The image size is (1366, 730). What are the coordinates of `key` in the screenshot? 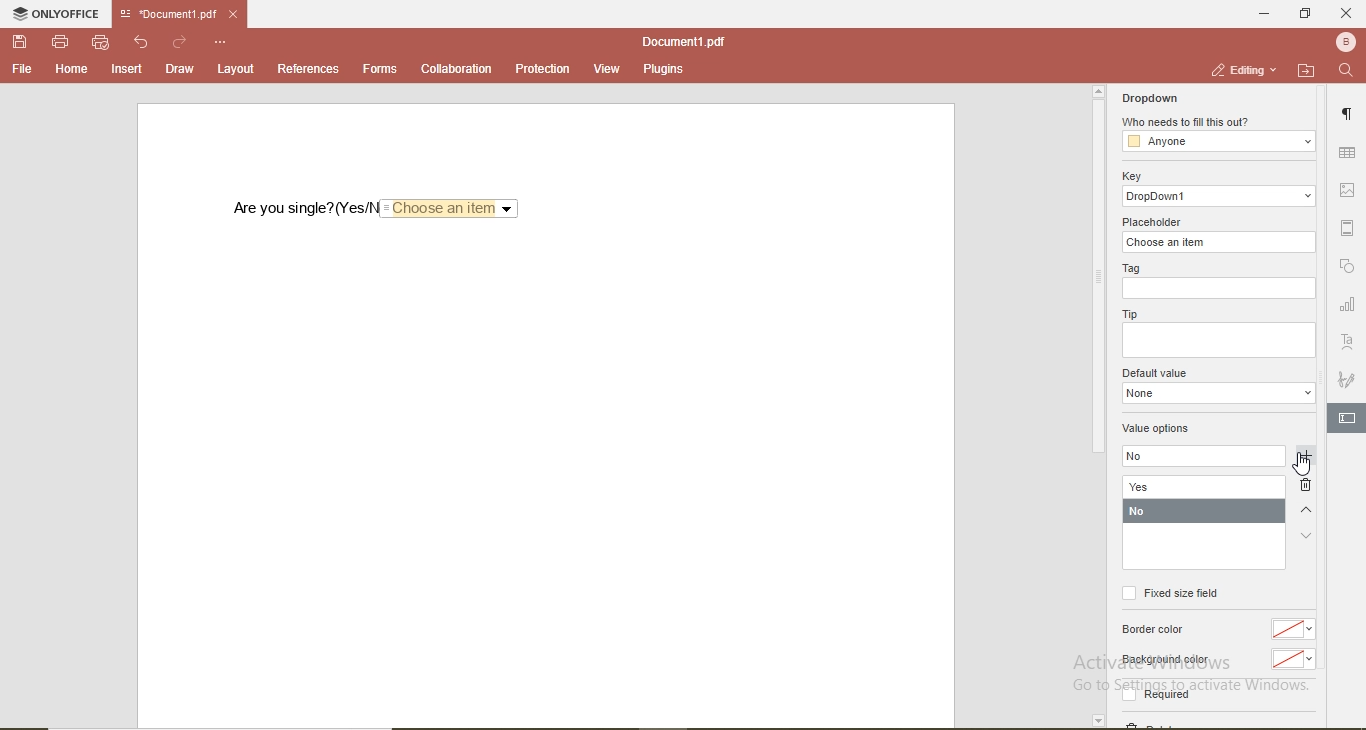 It's located at (1135, 176).